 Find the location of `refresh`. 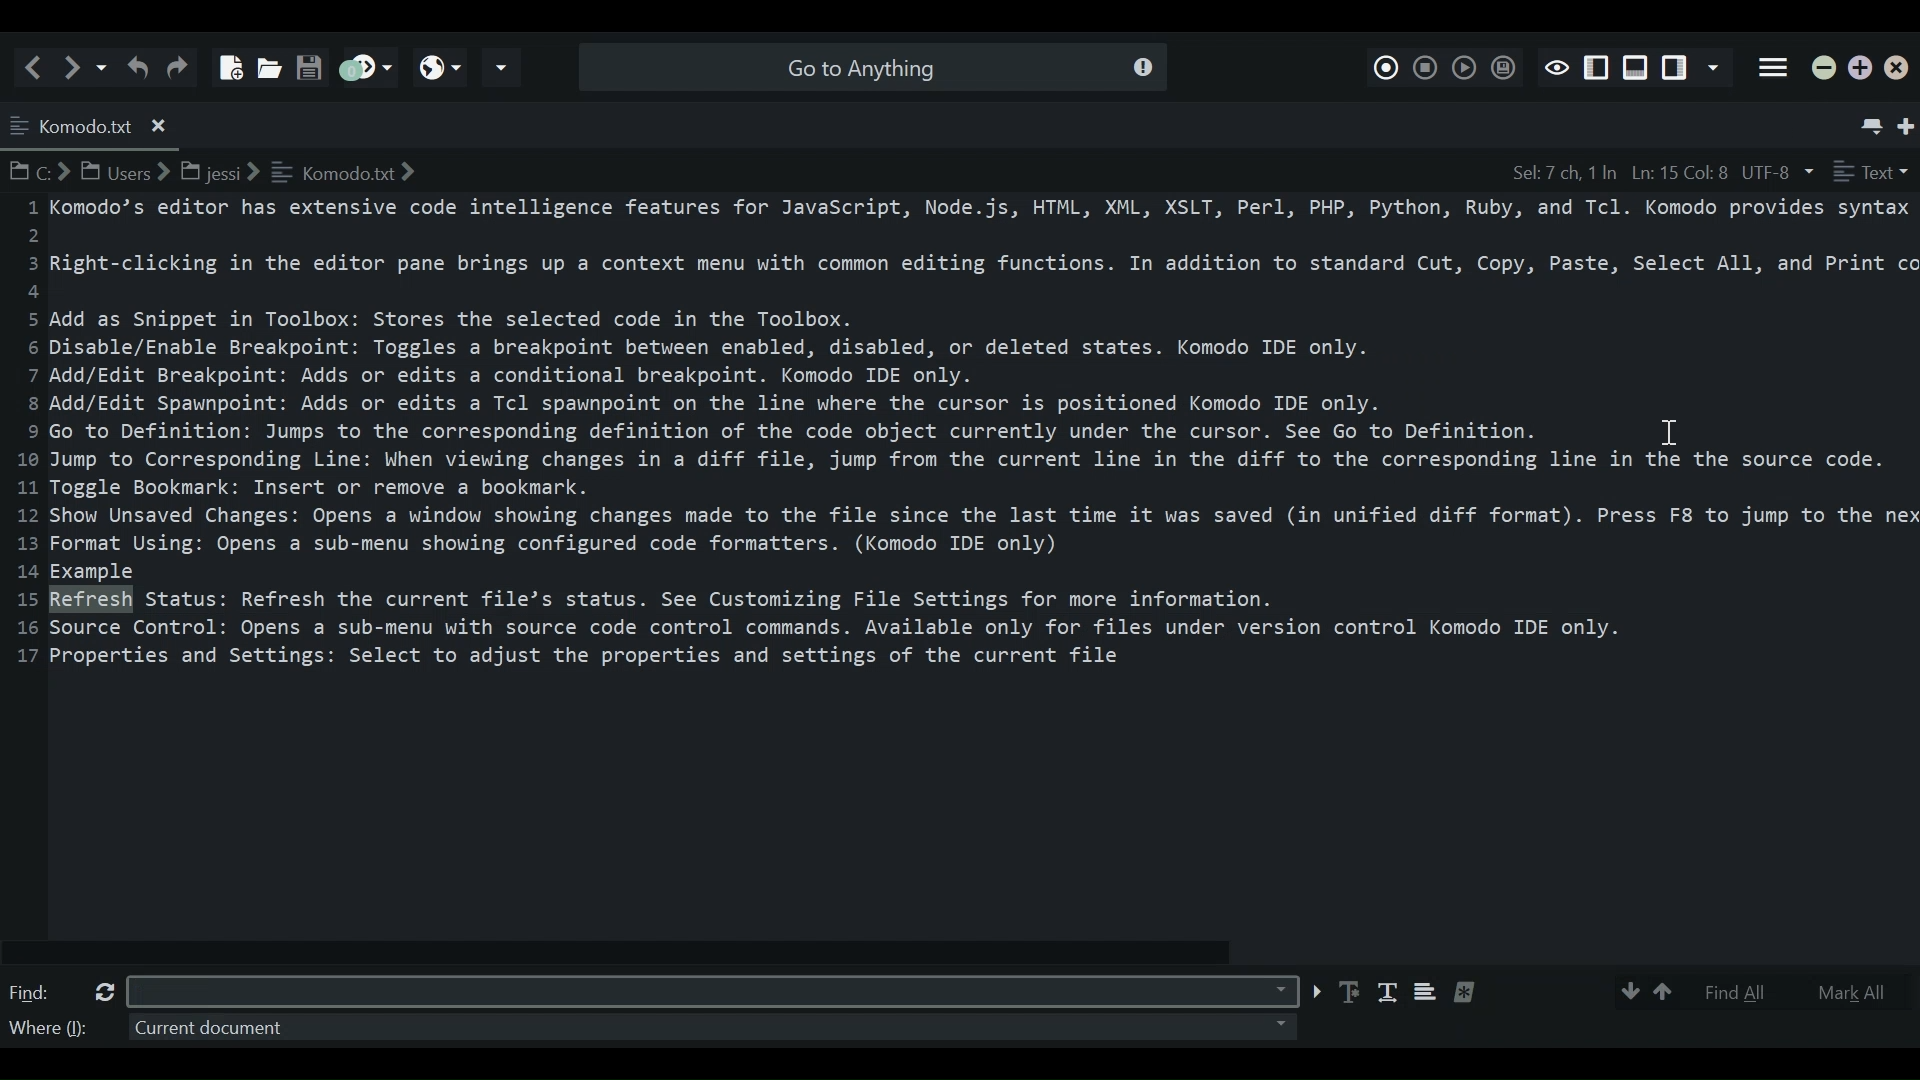

refresh is located at coordinates (100, 991).